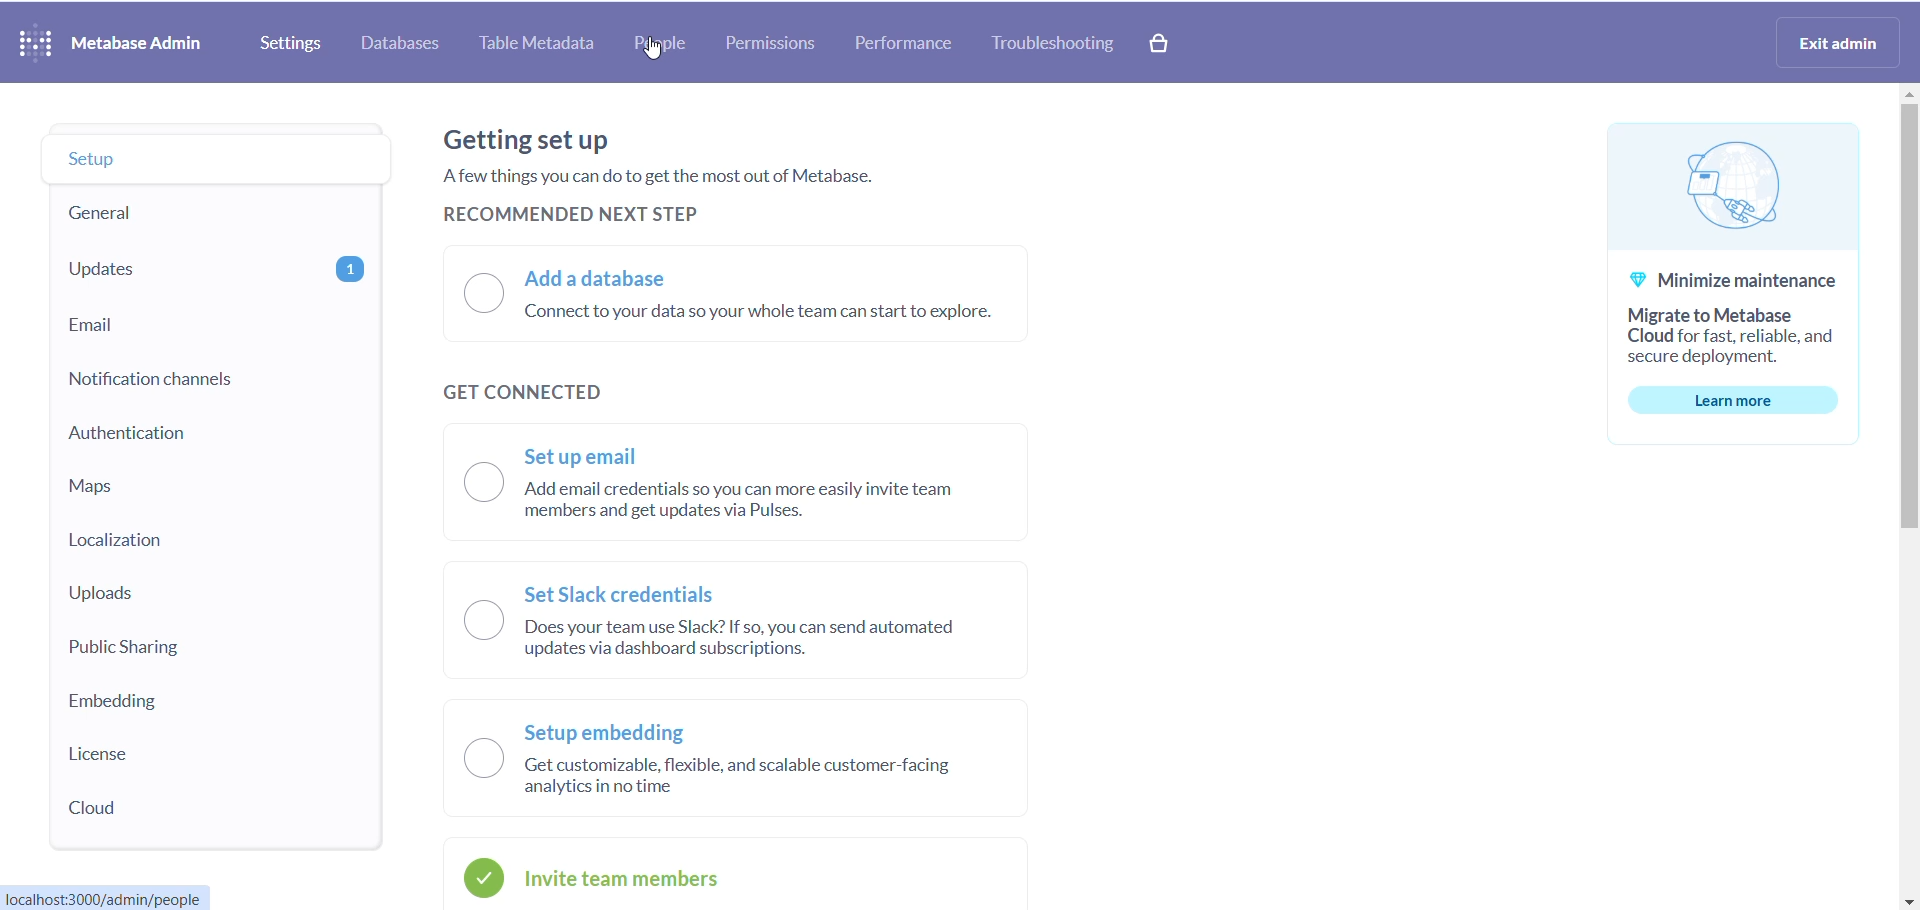  I want to click on NAME AND LOGO, so click(128, 40).